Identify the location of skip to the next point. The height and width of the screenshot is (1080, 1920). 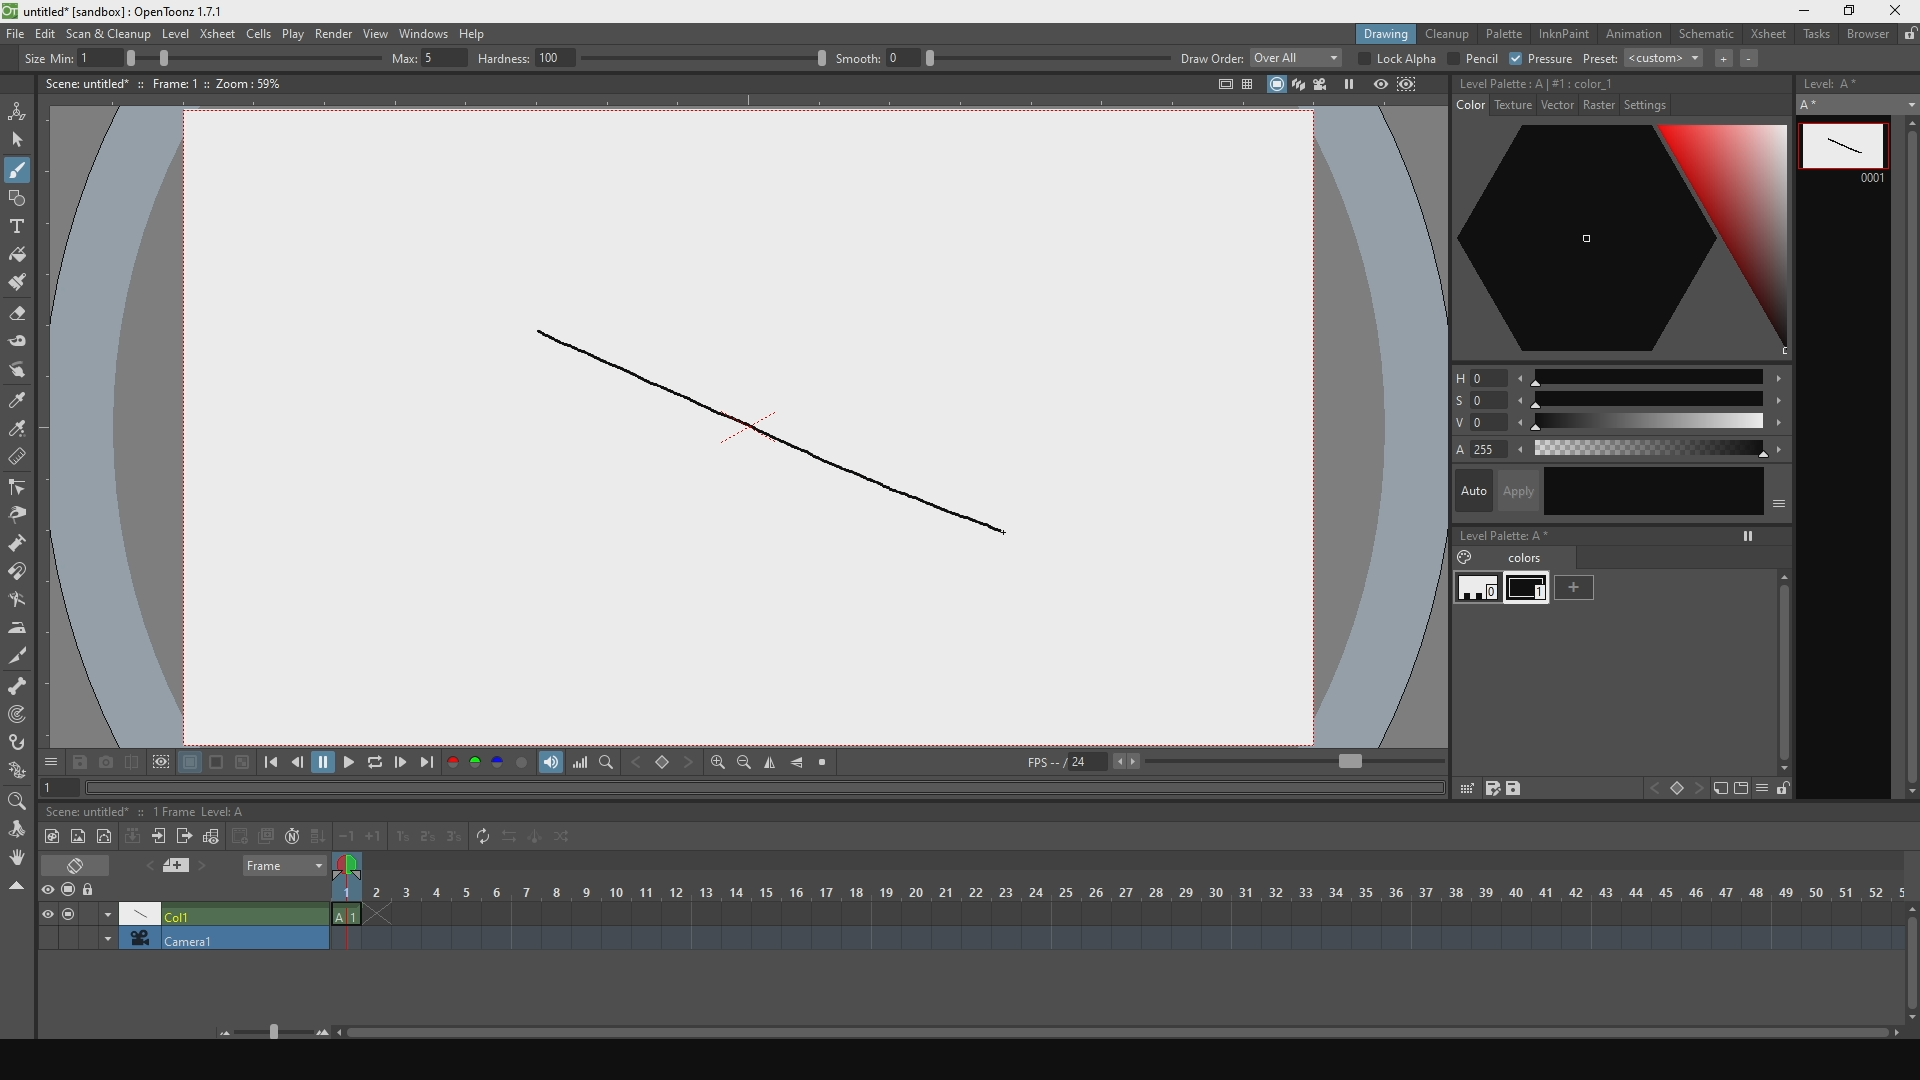
(430, 764).